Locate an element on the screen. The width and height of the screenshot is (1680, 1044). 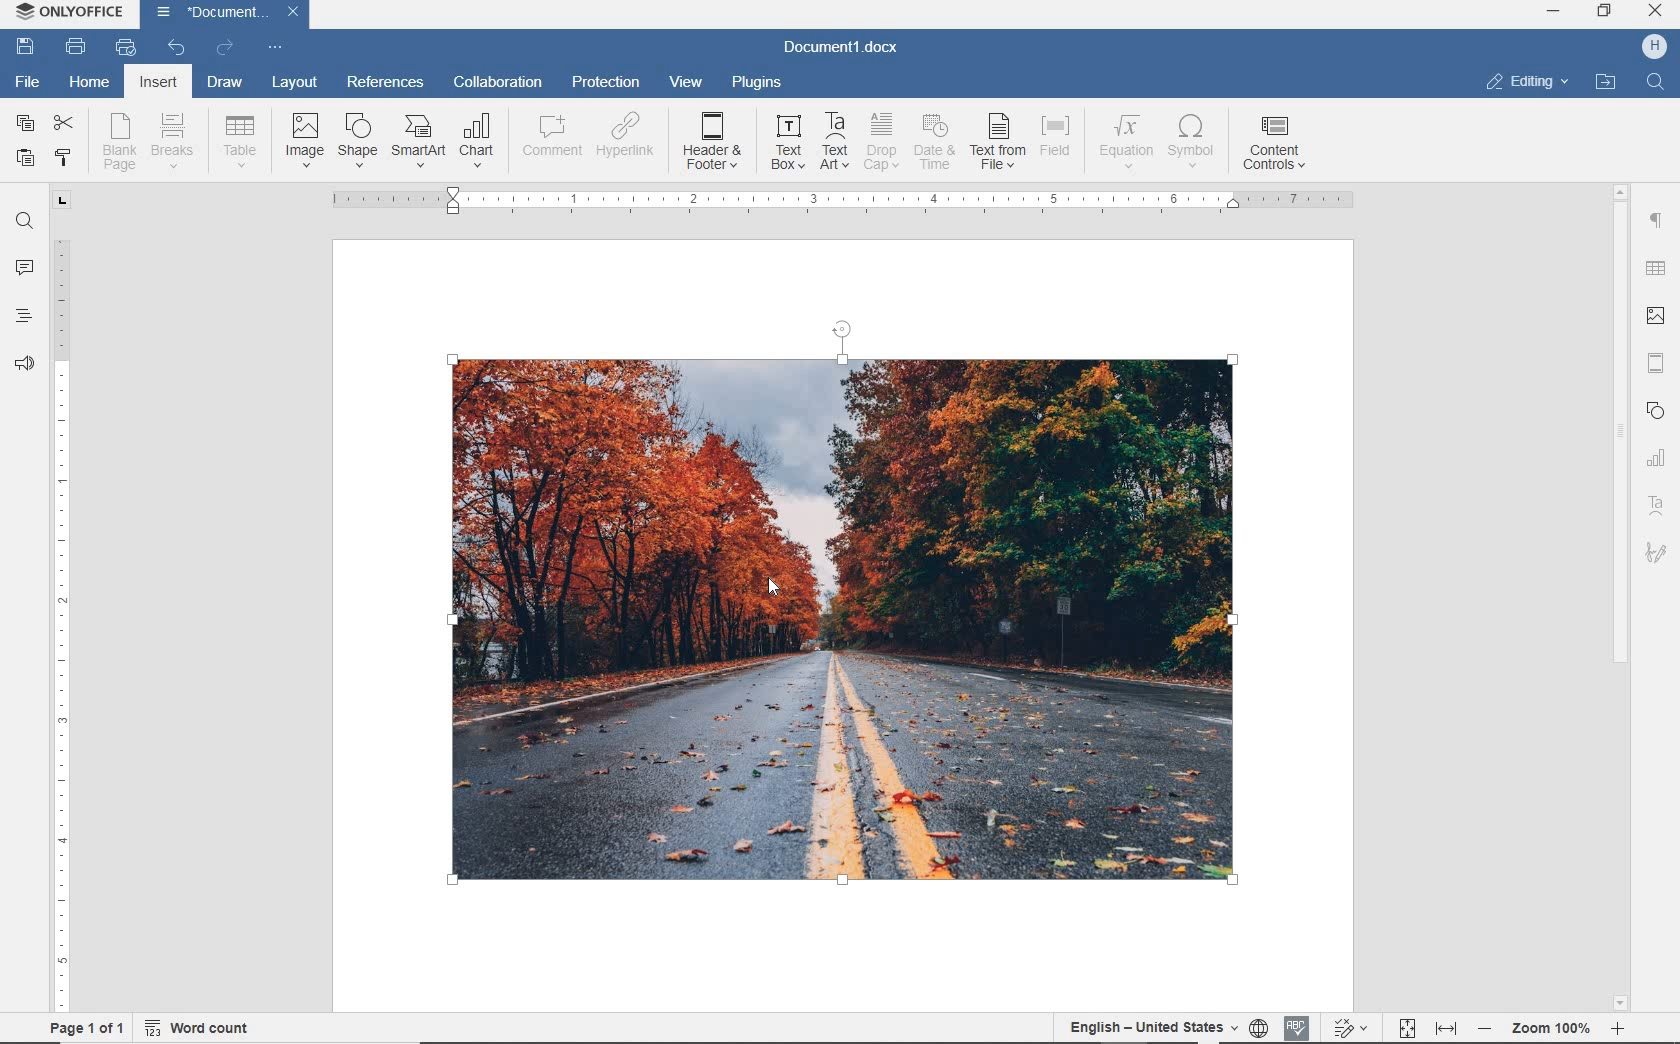
header&footer is located at coordinates (710, 142).